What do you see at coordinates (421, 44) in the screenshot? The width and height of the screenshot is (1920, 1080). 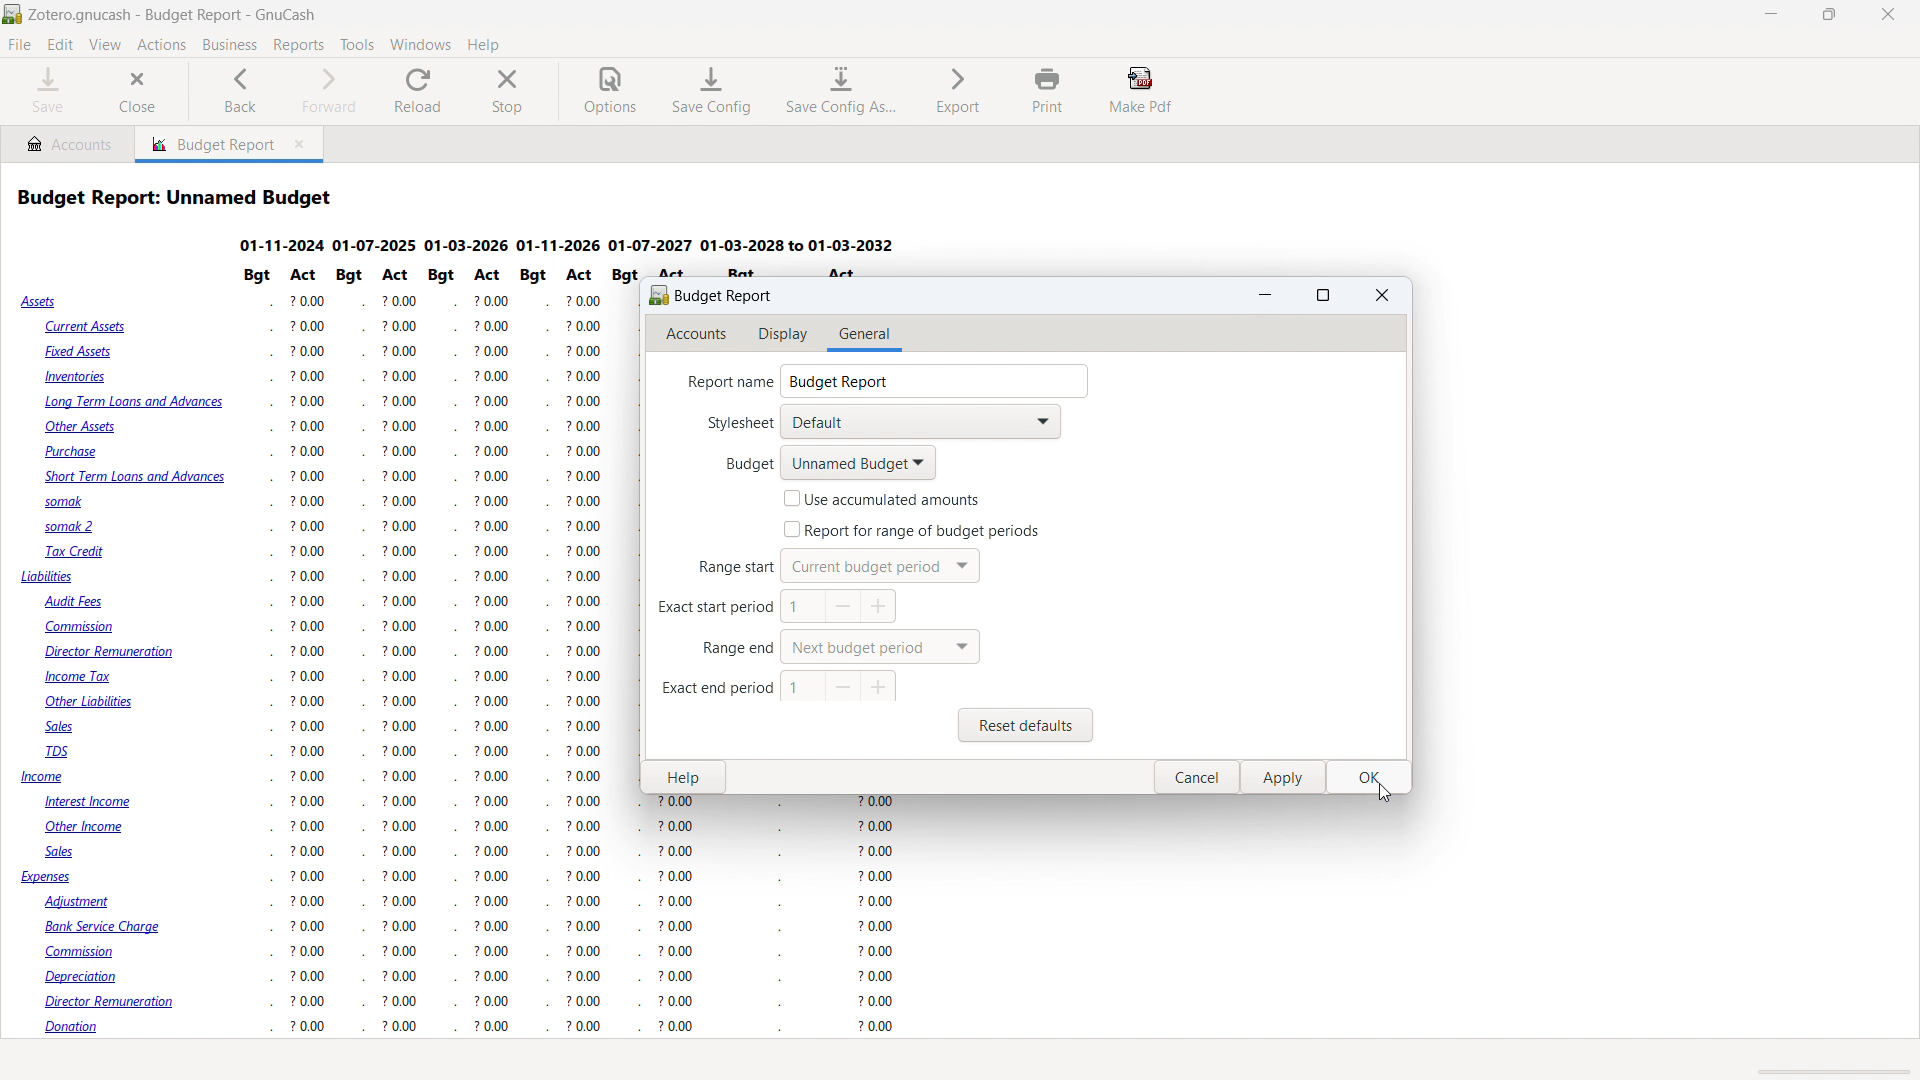 I see `windows` at bounding box center [421, 44].